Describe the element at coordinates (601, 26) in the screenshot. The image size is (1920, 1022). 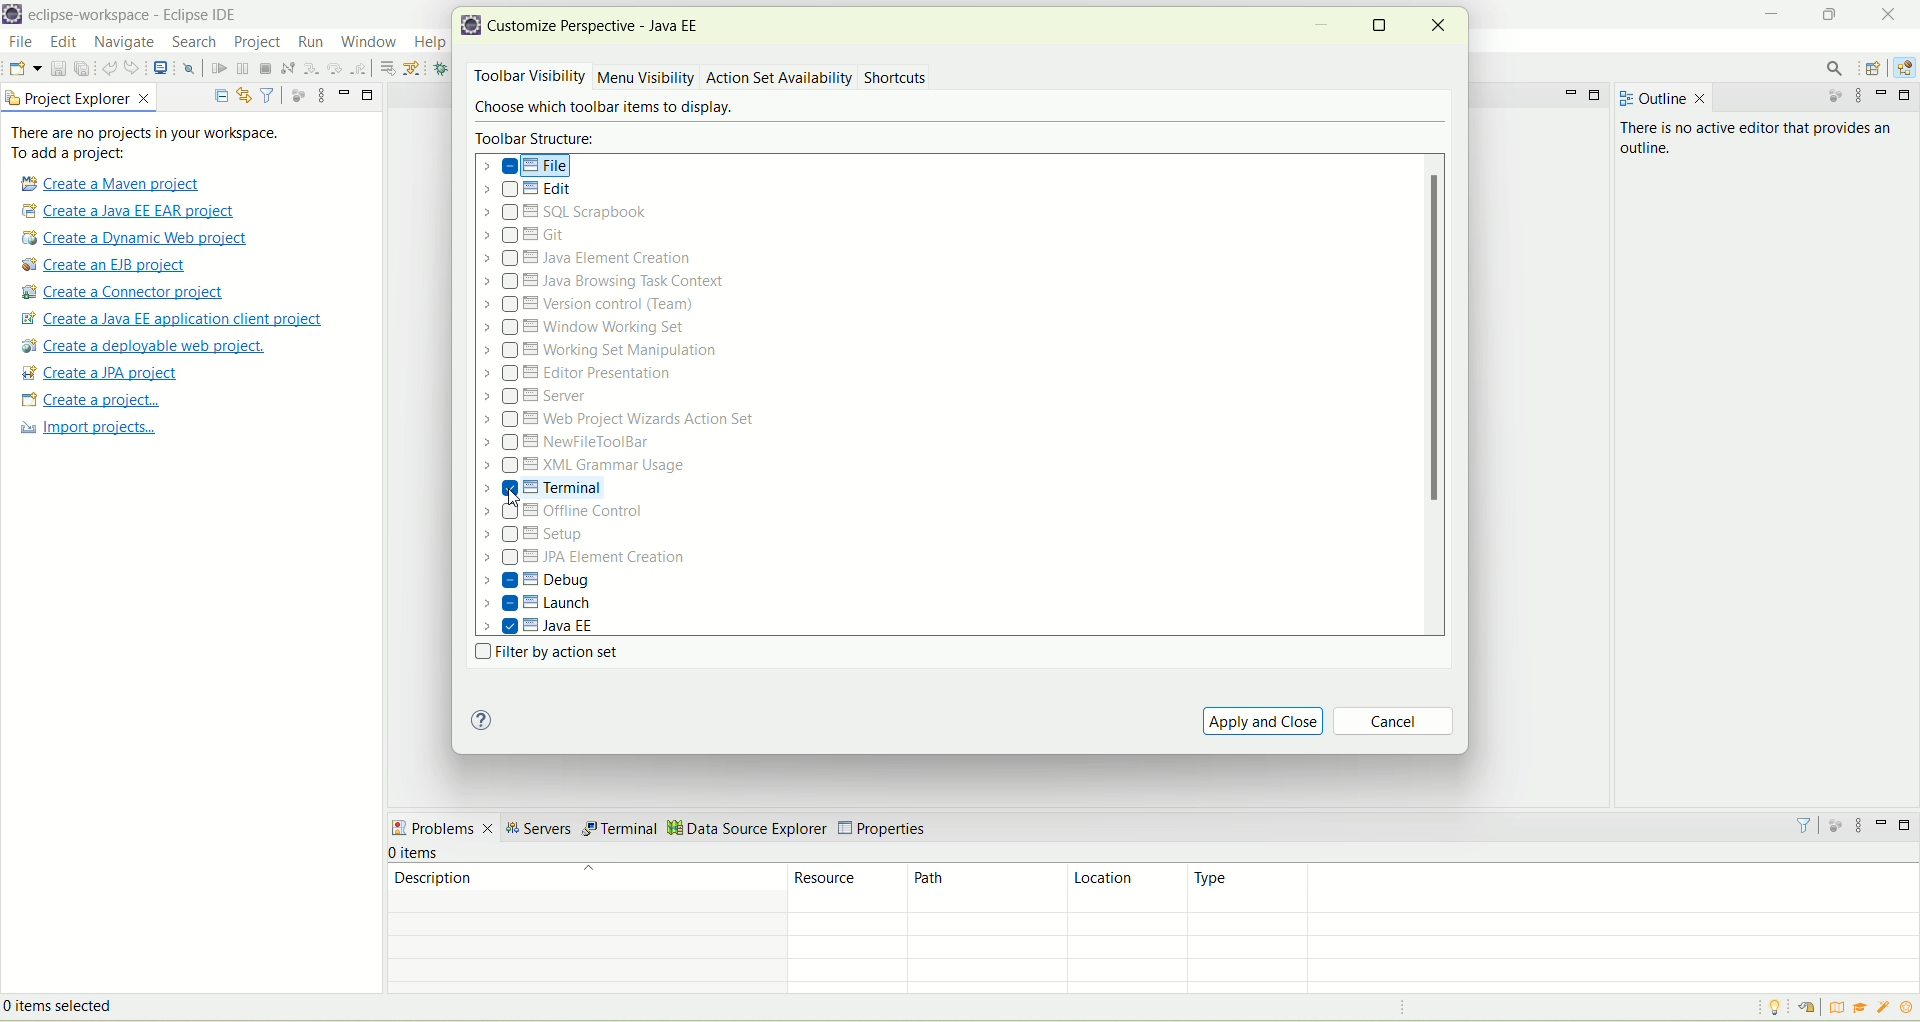
I see `customize perspective-Java EE` at that location.